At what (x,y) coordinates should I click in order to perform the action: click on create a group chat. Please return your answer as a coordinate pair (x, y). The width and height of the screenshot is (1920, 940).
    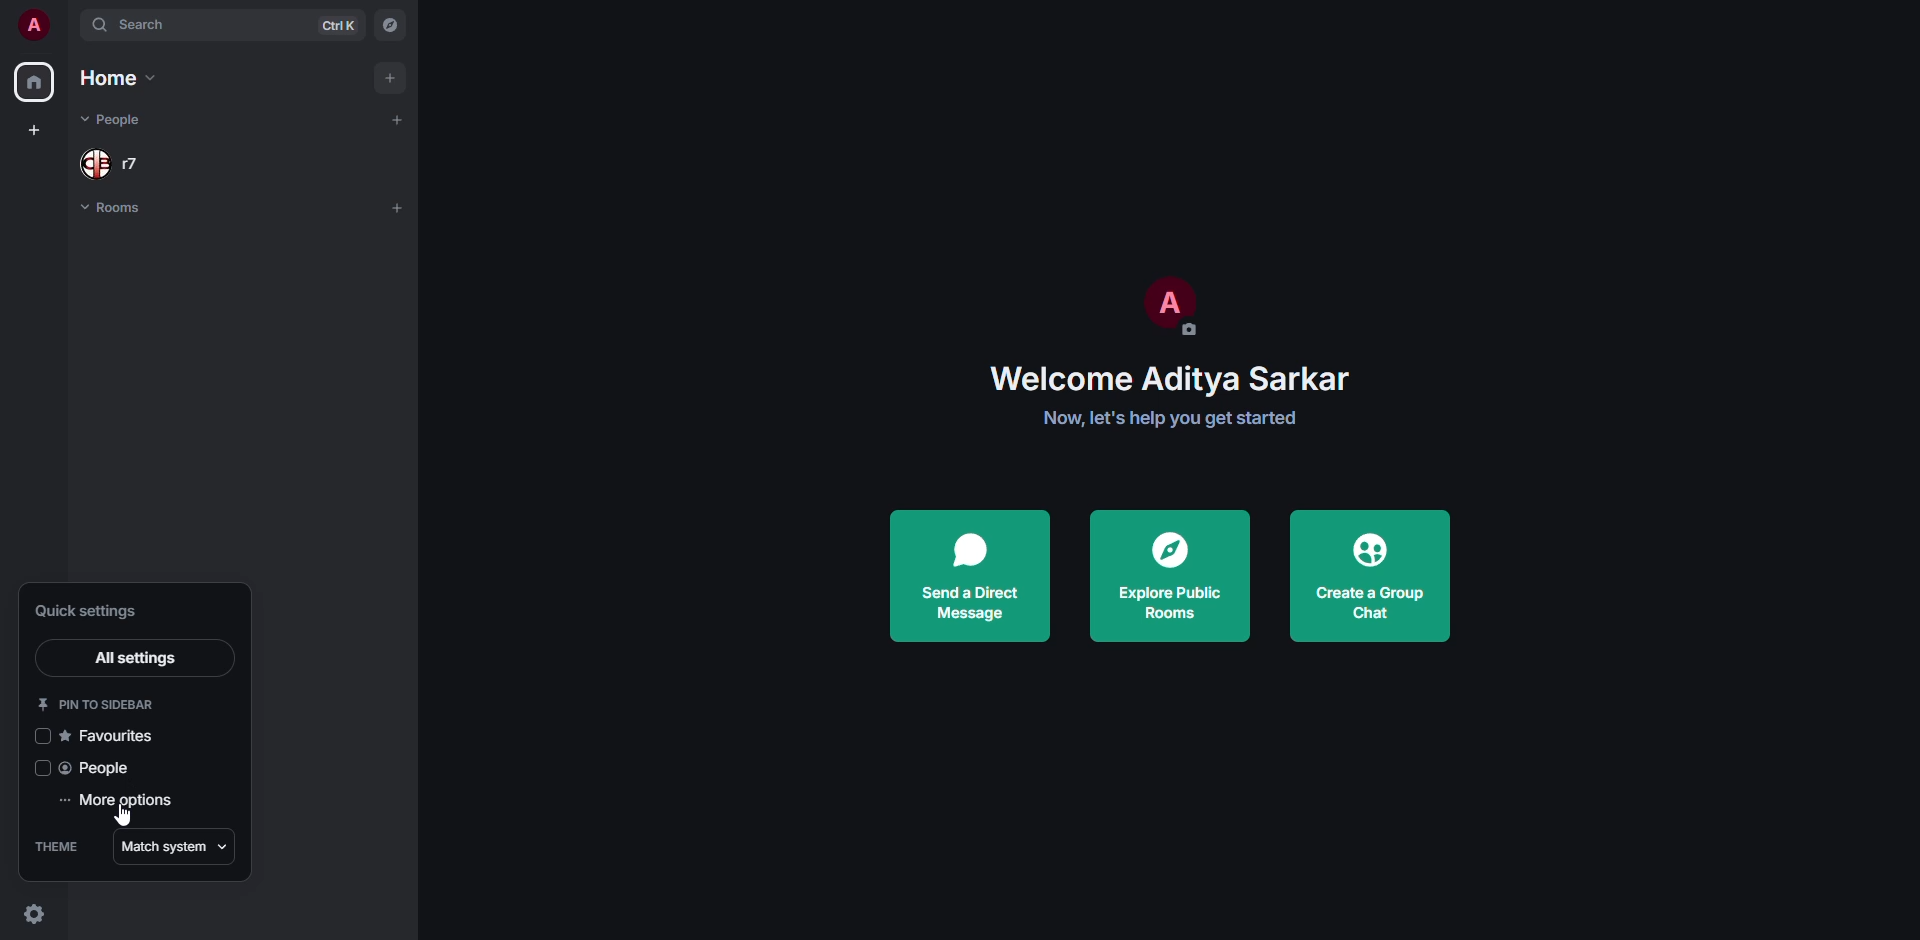
    Looking at the image, I should click on (1371, 575).